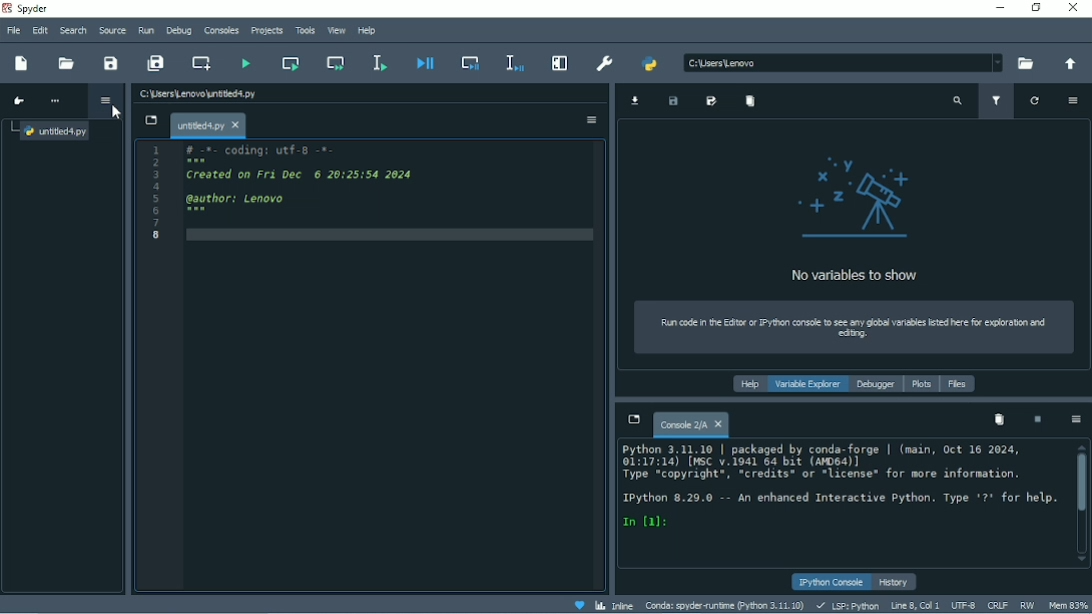 The width and height of the screenshot is (1092, 614). I want to click on Plots, so click(923, 386).